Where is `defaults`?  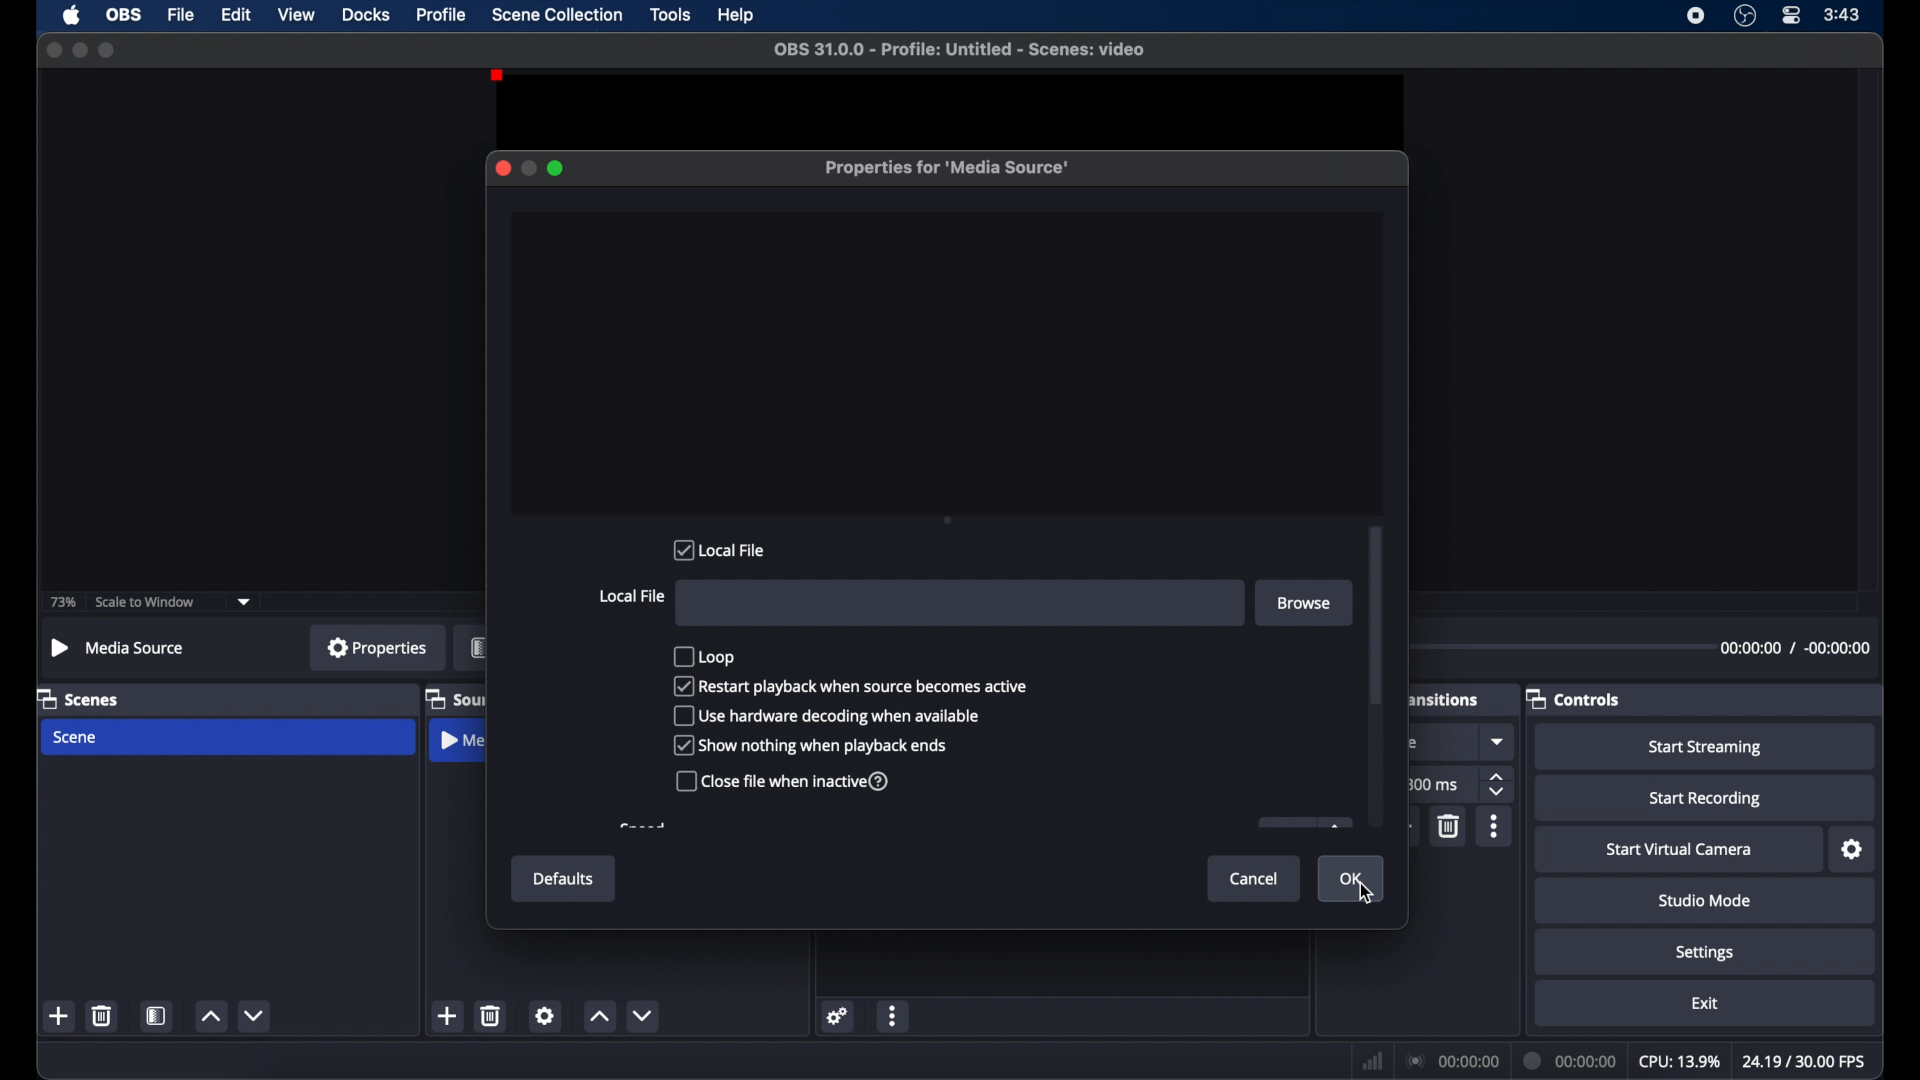 defaults is located at coordinates (566, 880).